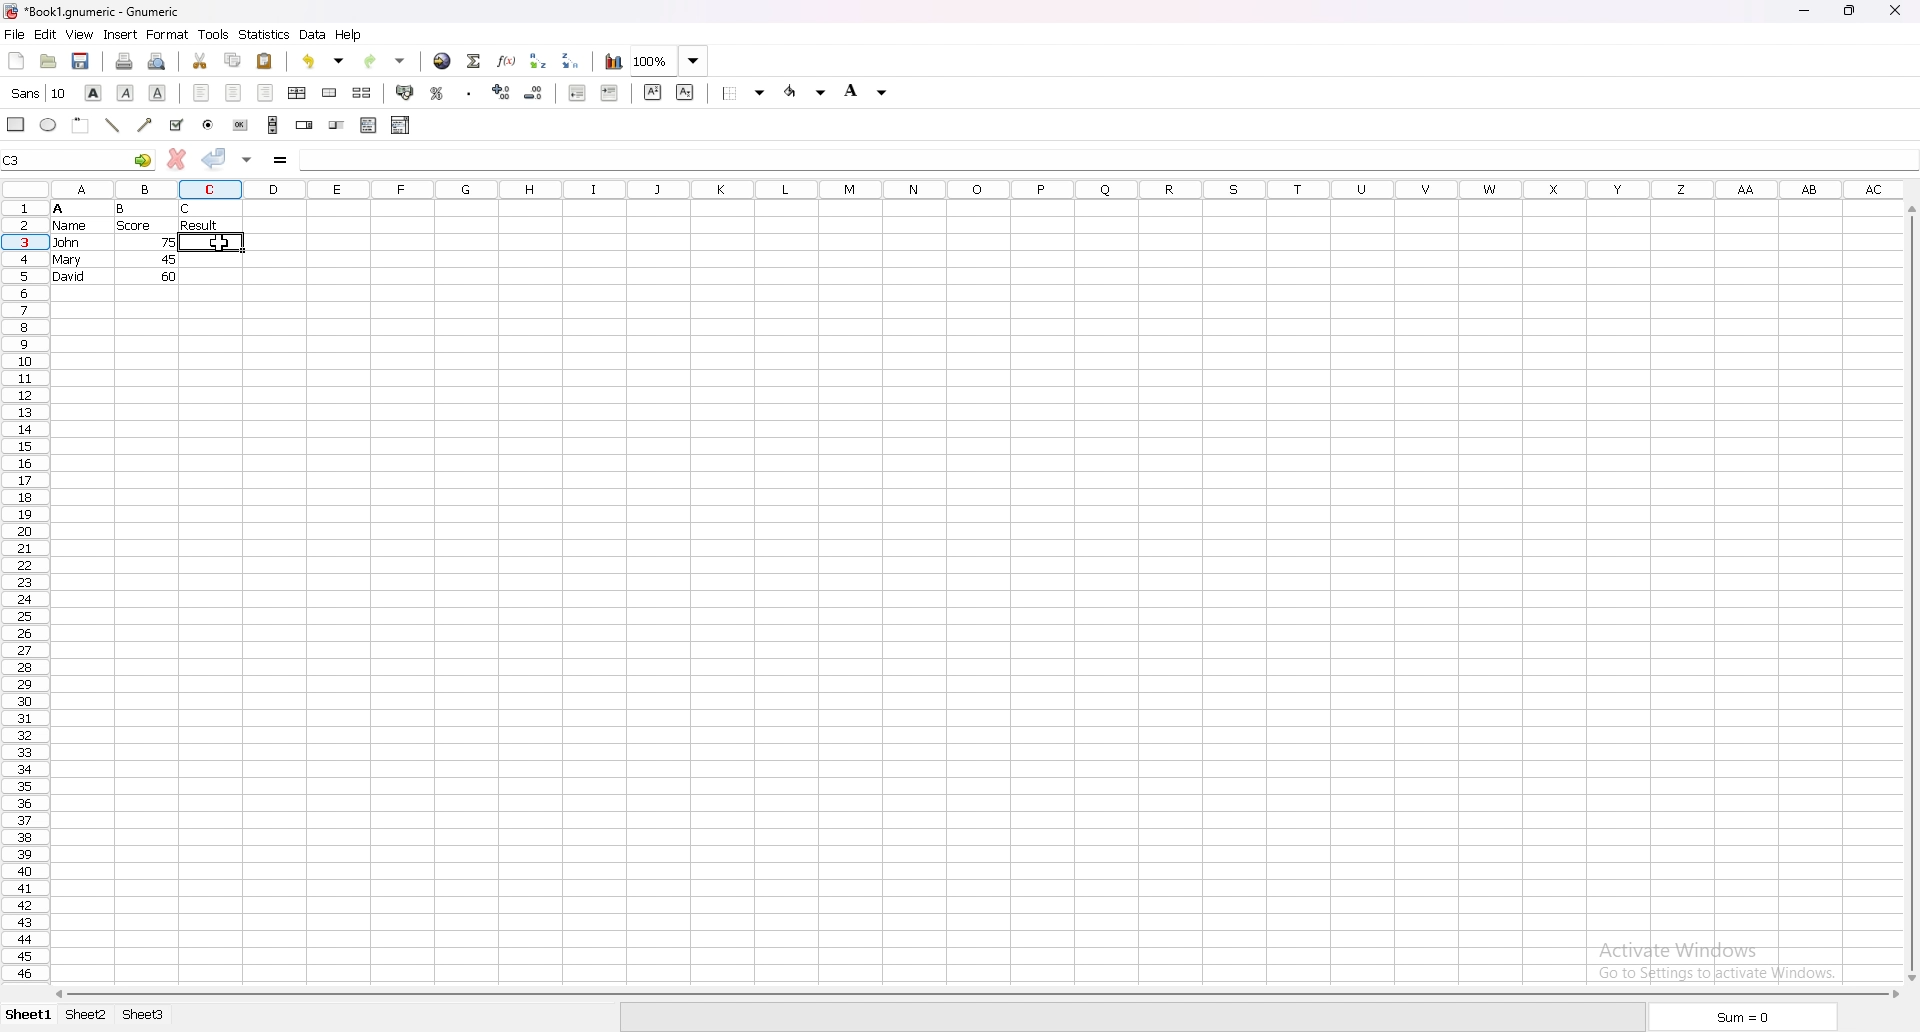 The width and height of the screenshot is (1920, 1032). I want to click on data, so click(312, 34).